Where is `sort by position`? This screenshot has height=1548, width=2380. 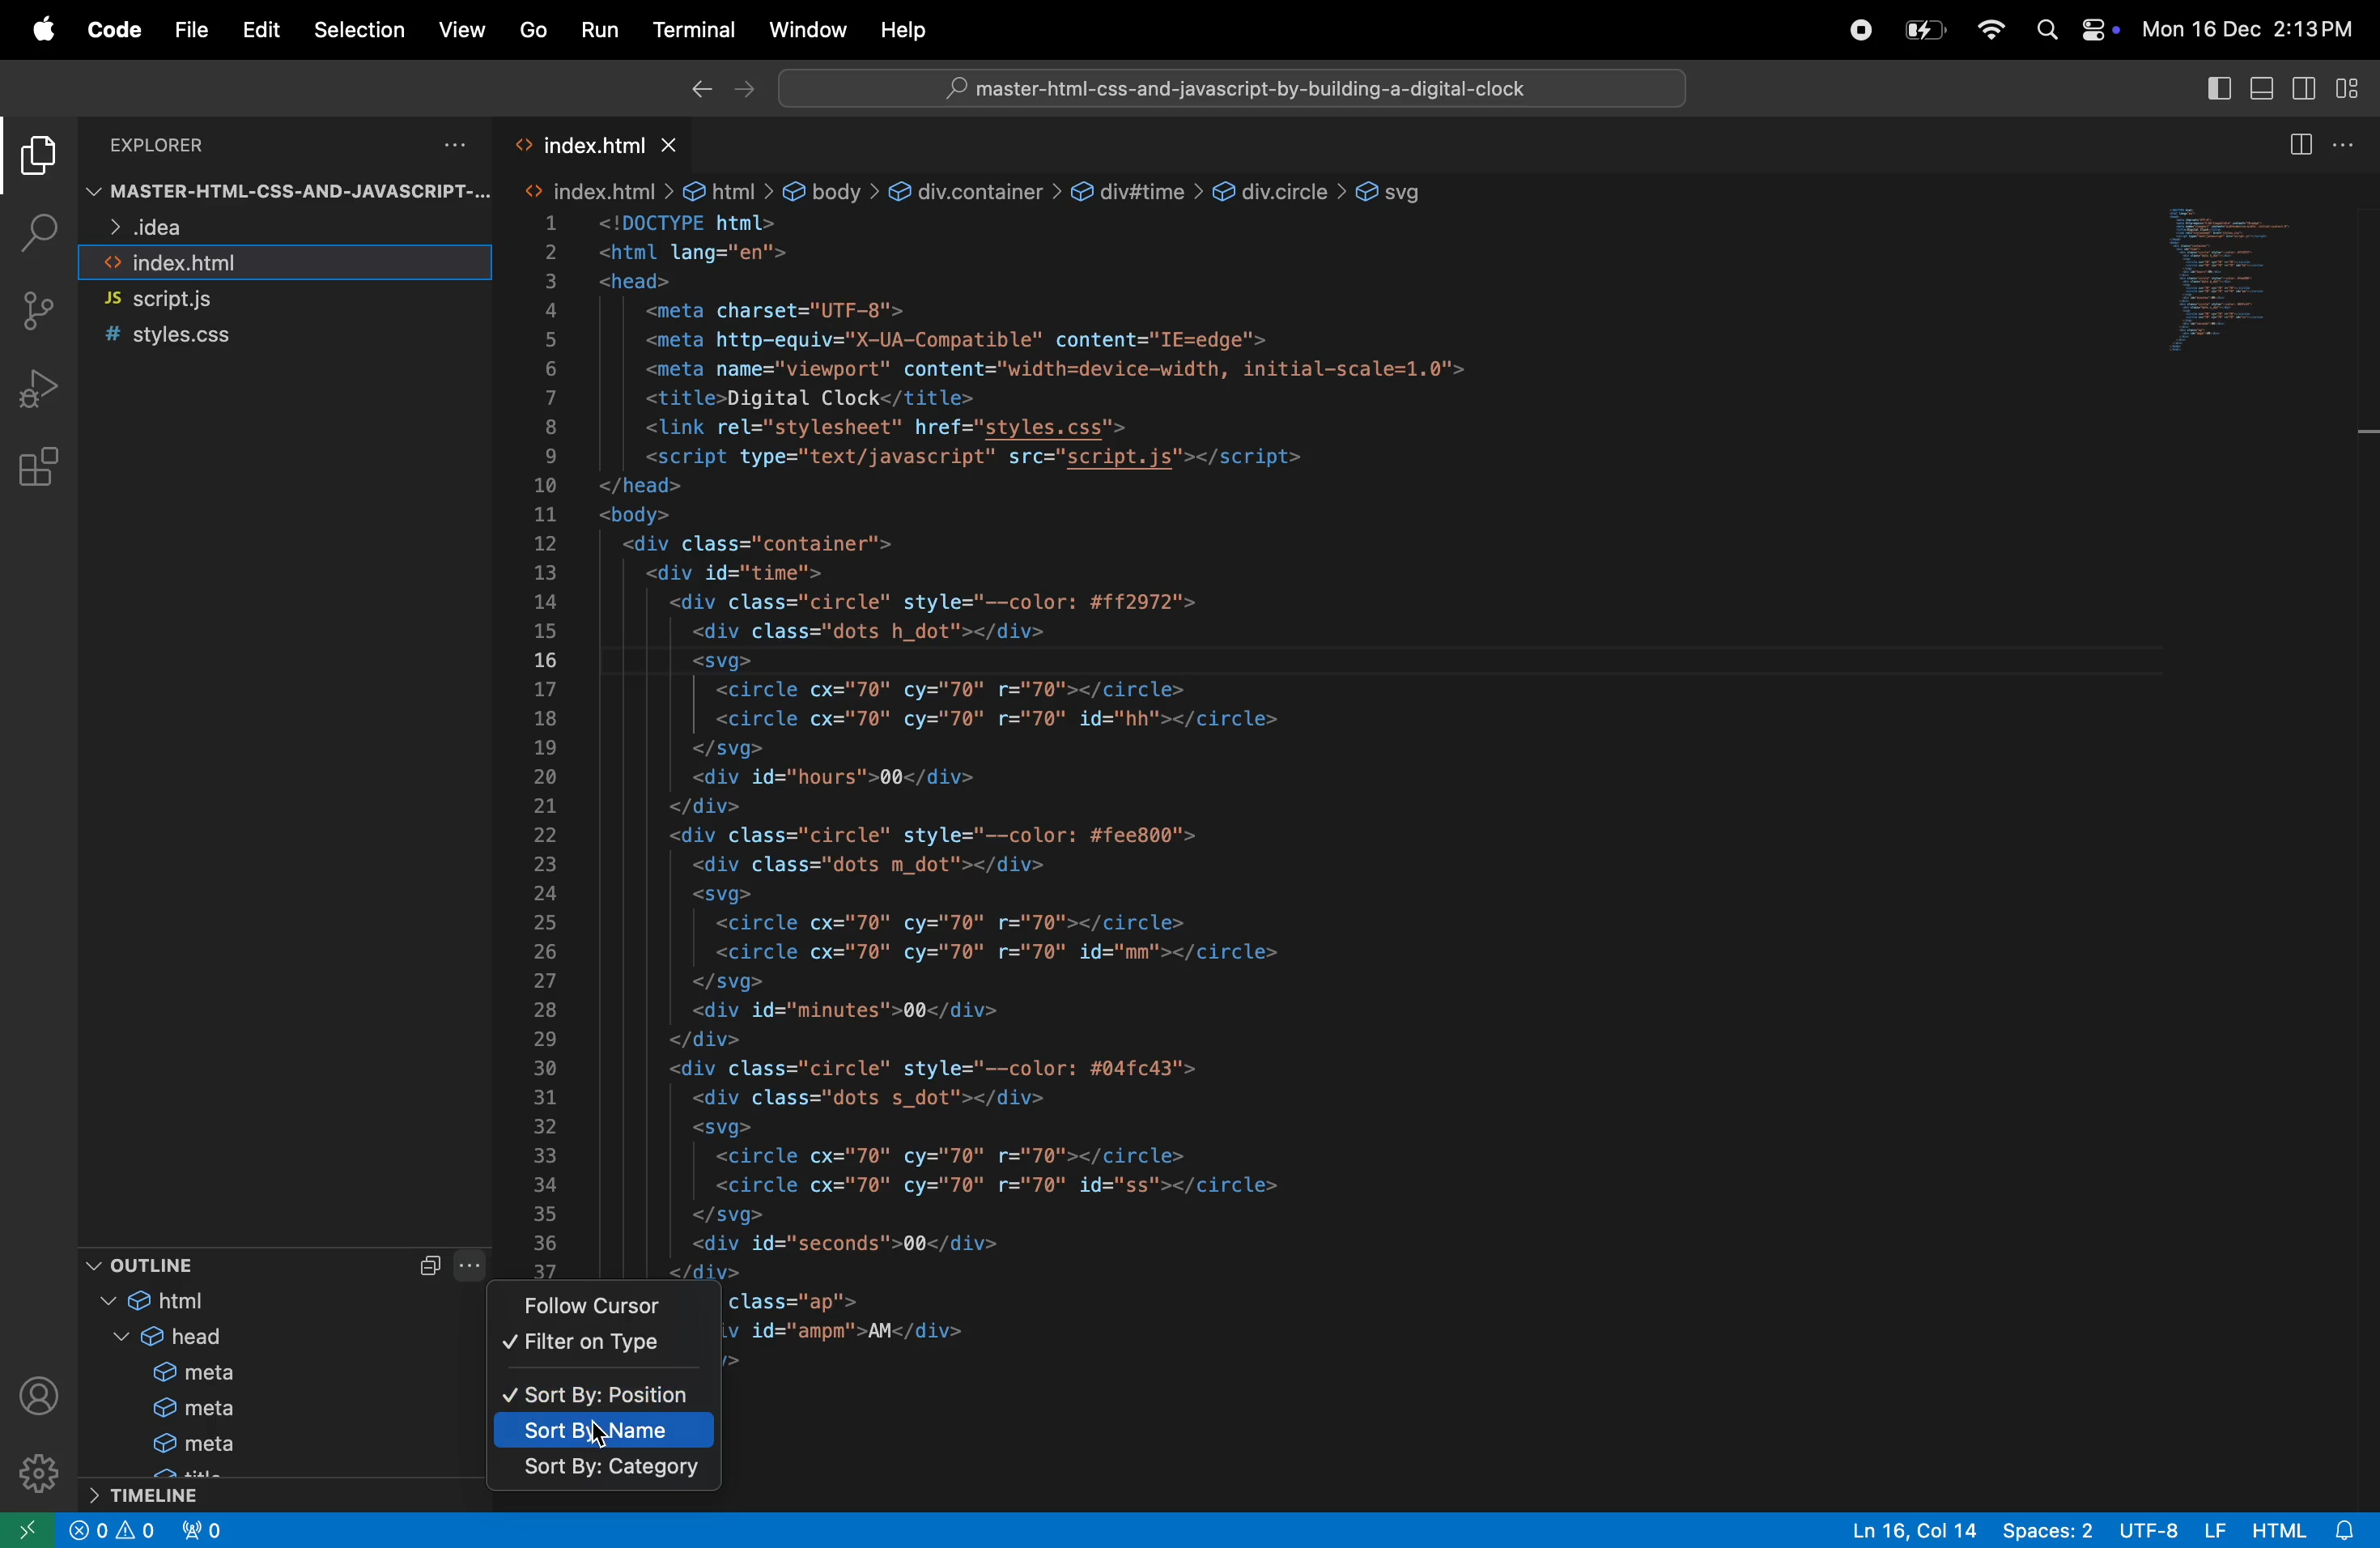 sort by position is located at coordinates (606, 1394).